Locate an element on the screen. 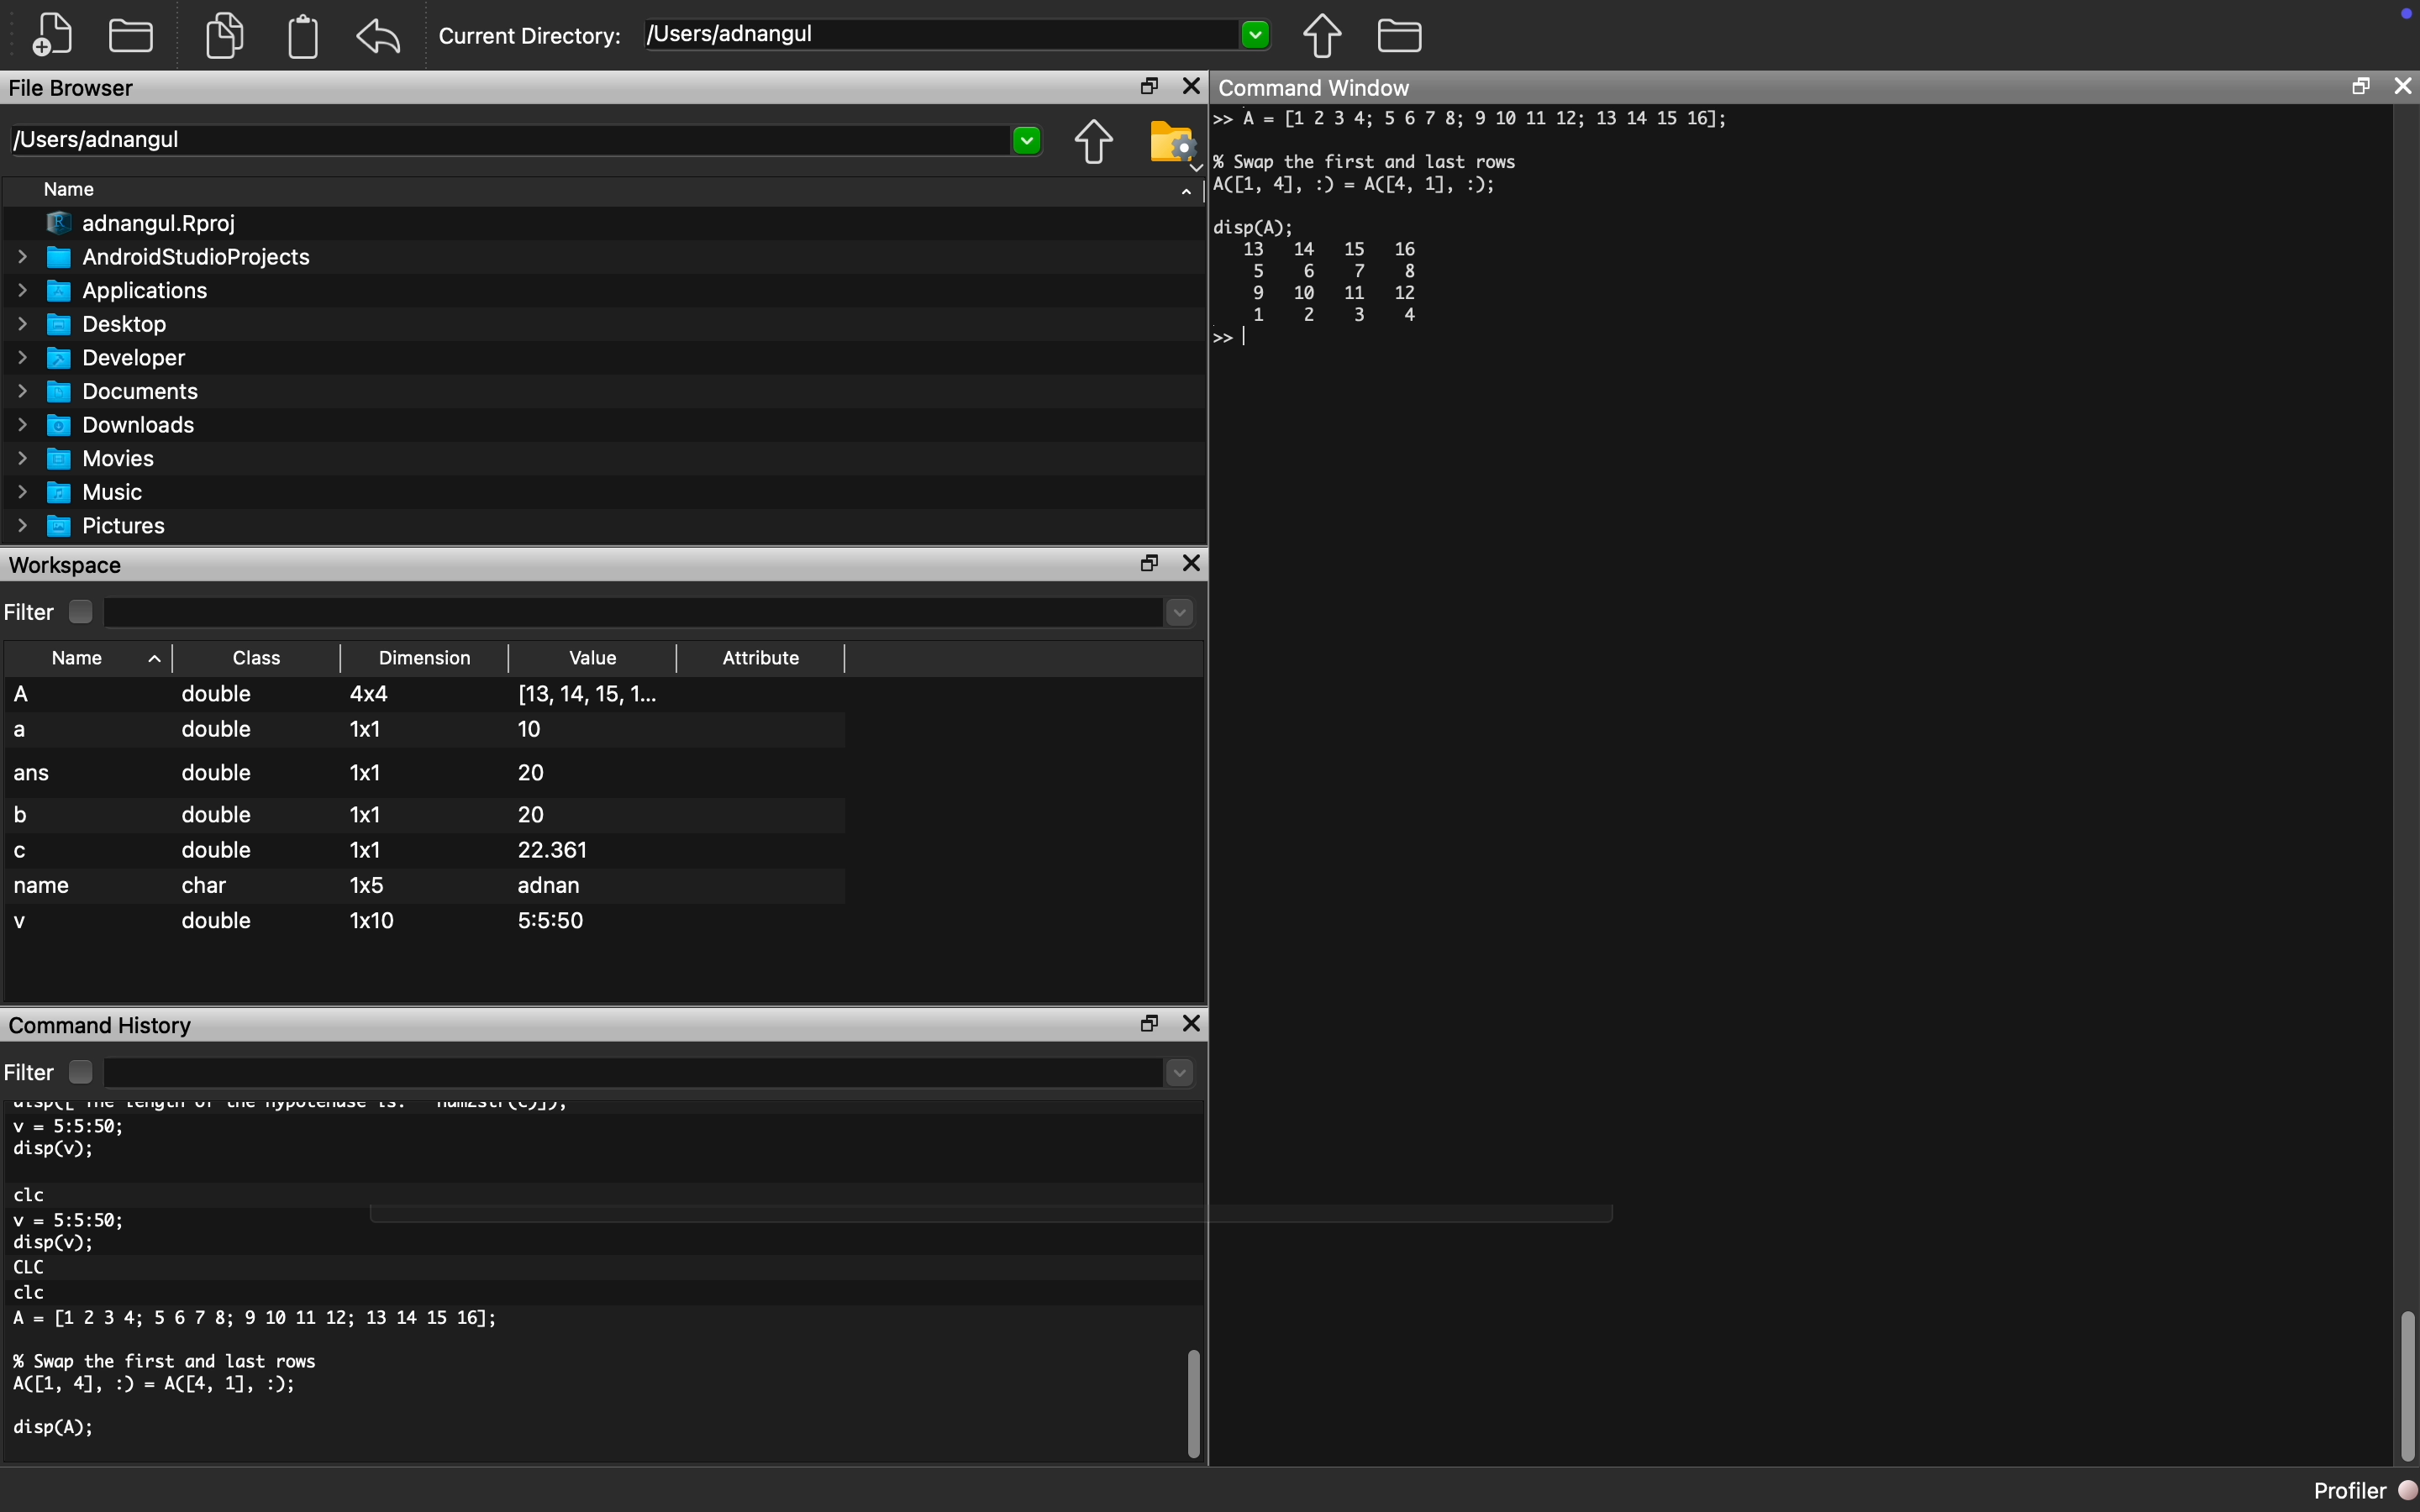 The height and width of the screenshot is (1512, 2420). Name is located at coordinates (92, 653).